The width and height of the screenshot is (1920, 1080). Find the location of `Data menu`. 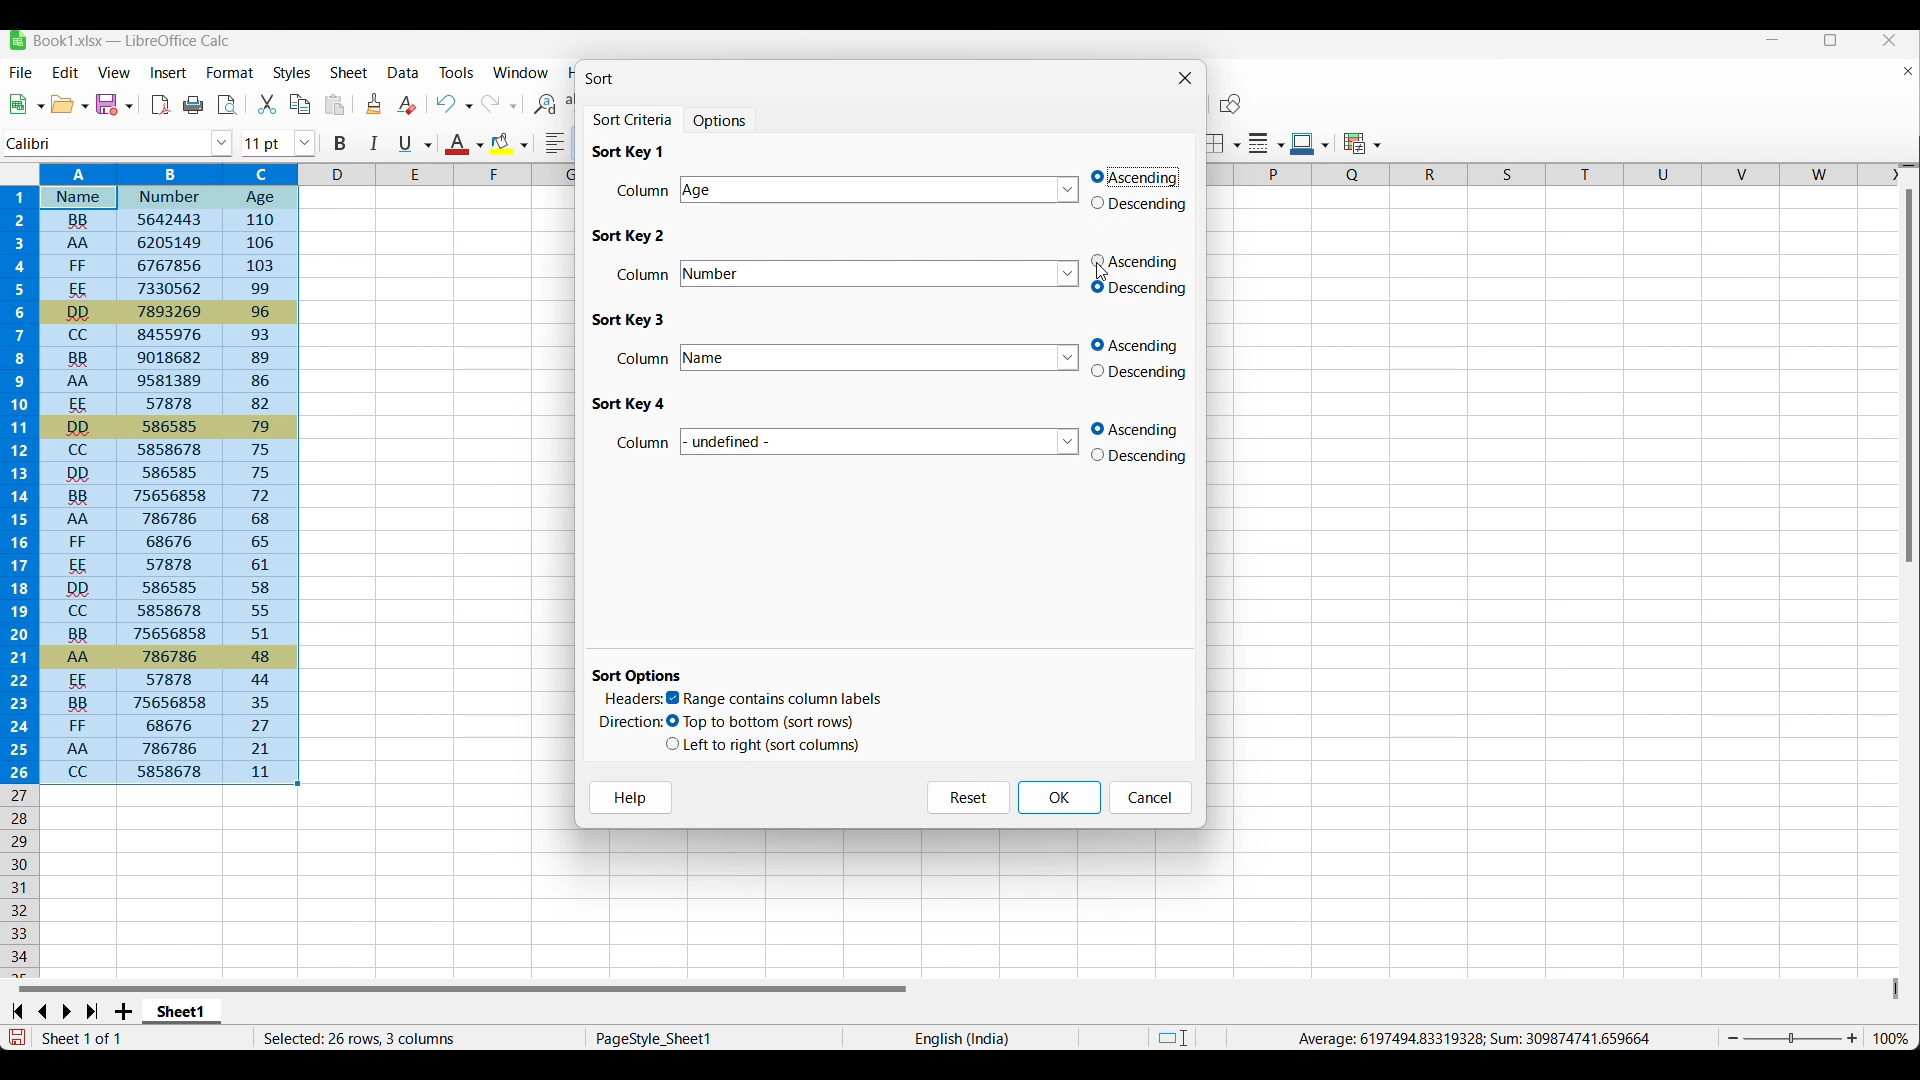

Data menu is located at coordinates (404, 73).